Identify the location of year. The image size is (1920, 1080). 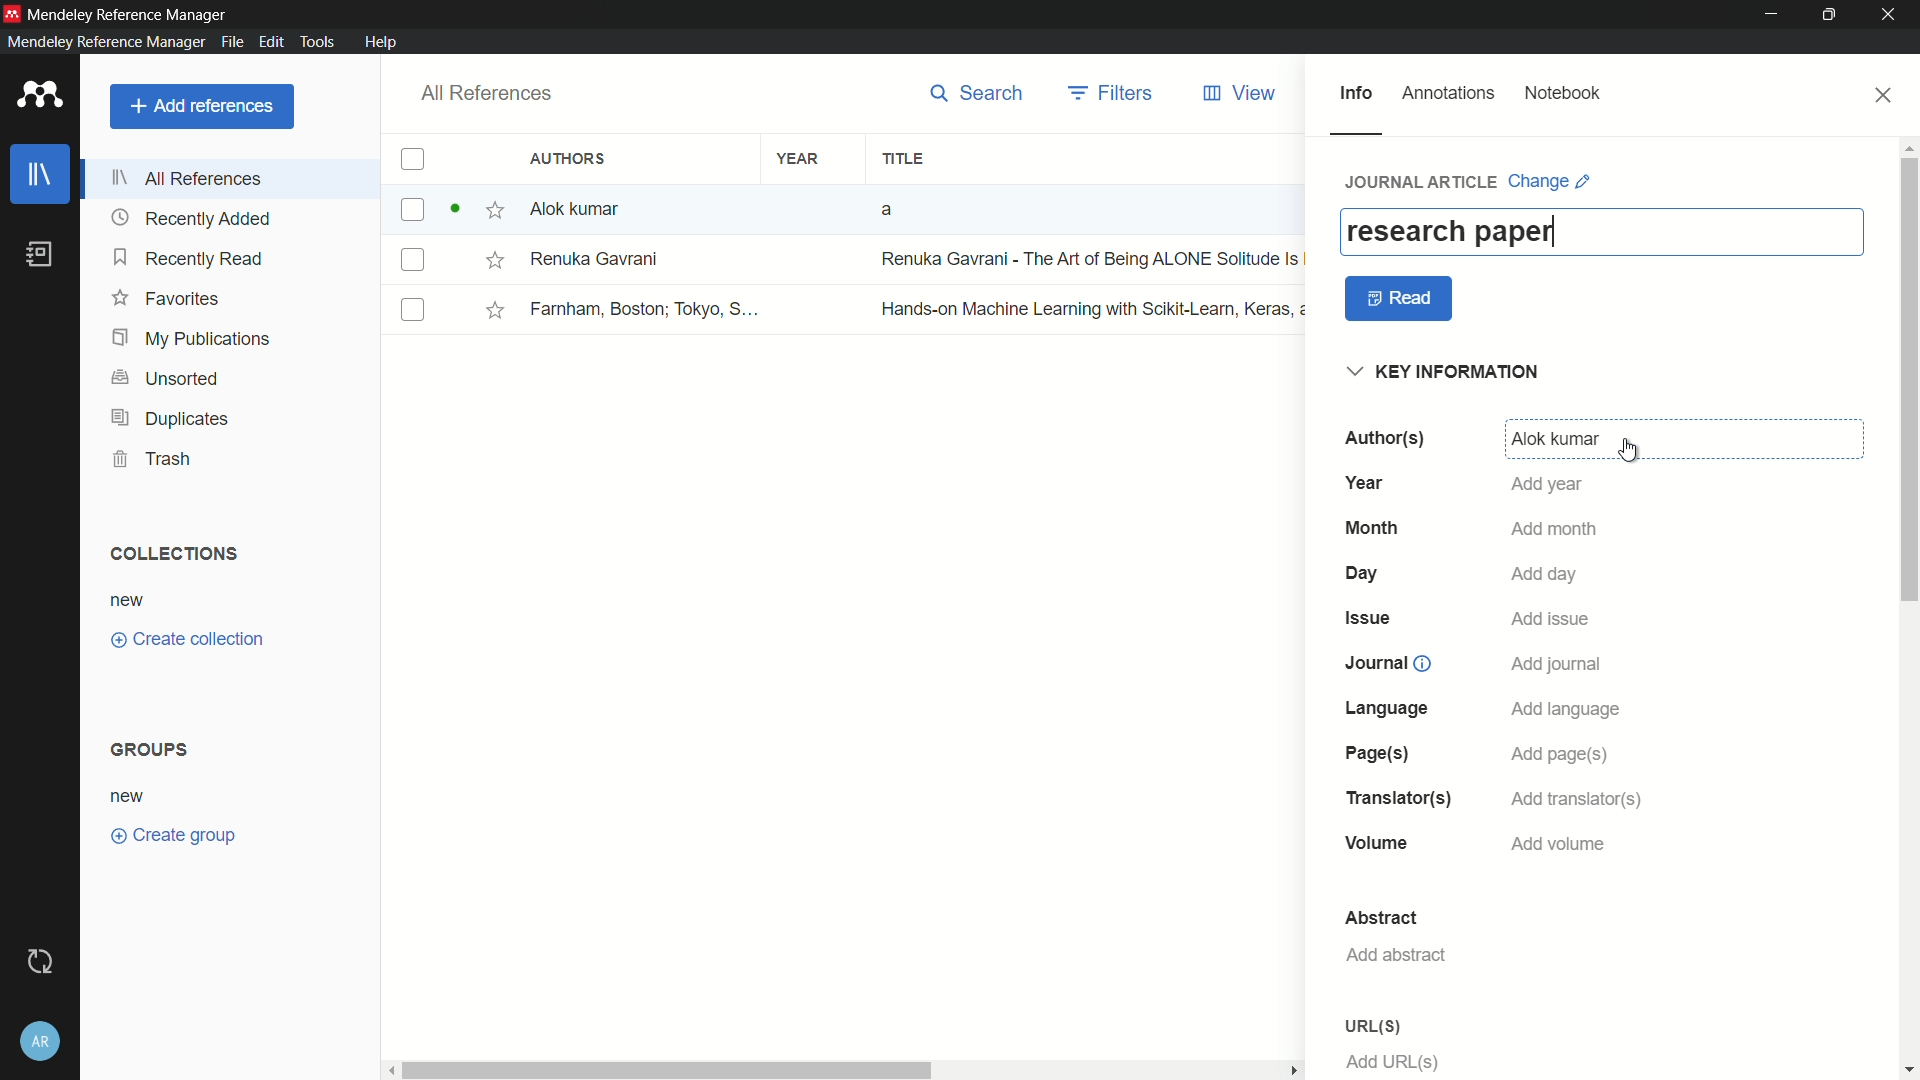
(1369, 482).